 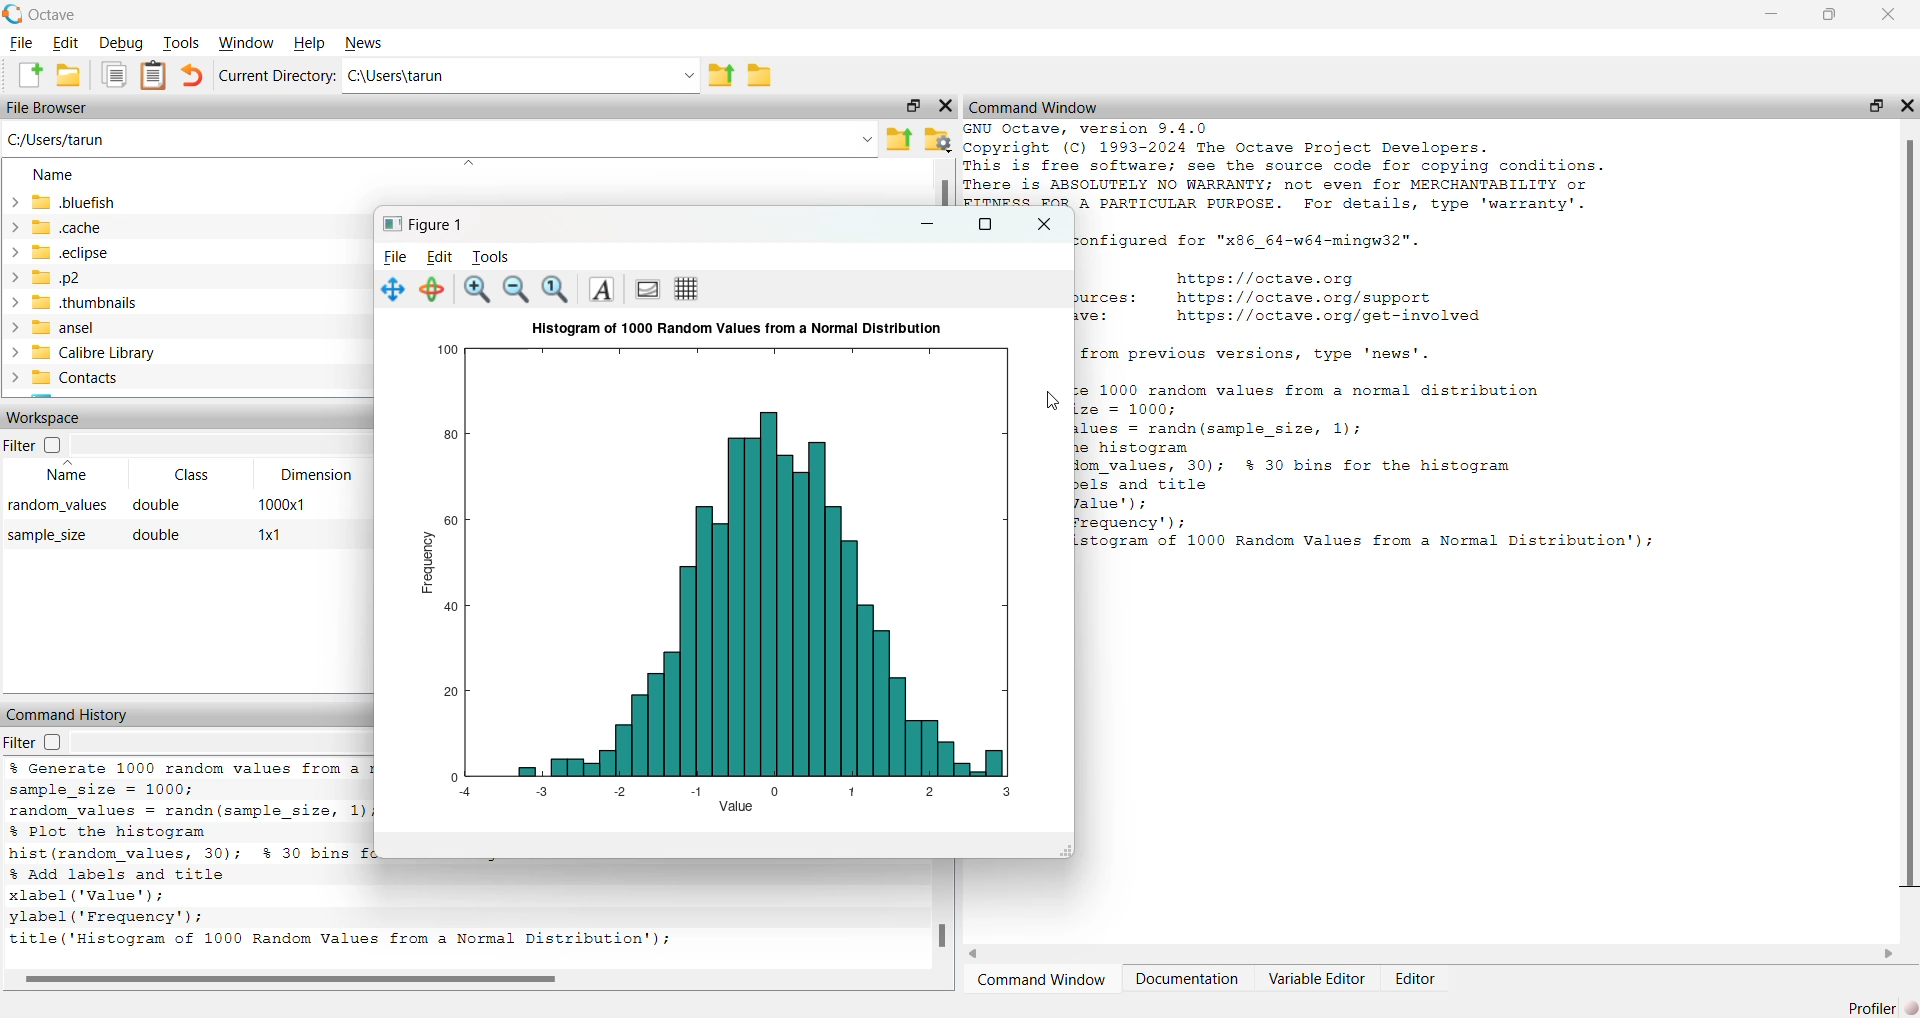 I want to click on Filter, so click(x=37, y=742).